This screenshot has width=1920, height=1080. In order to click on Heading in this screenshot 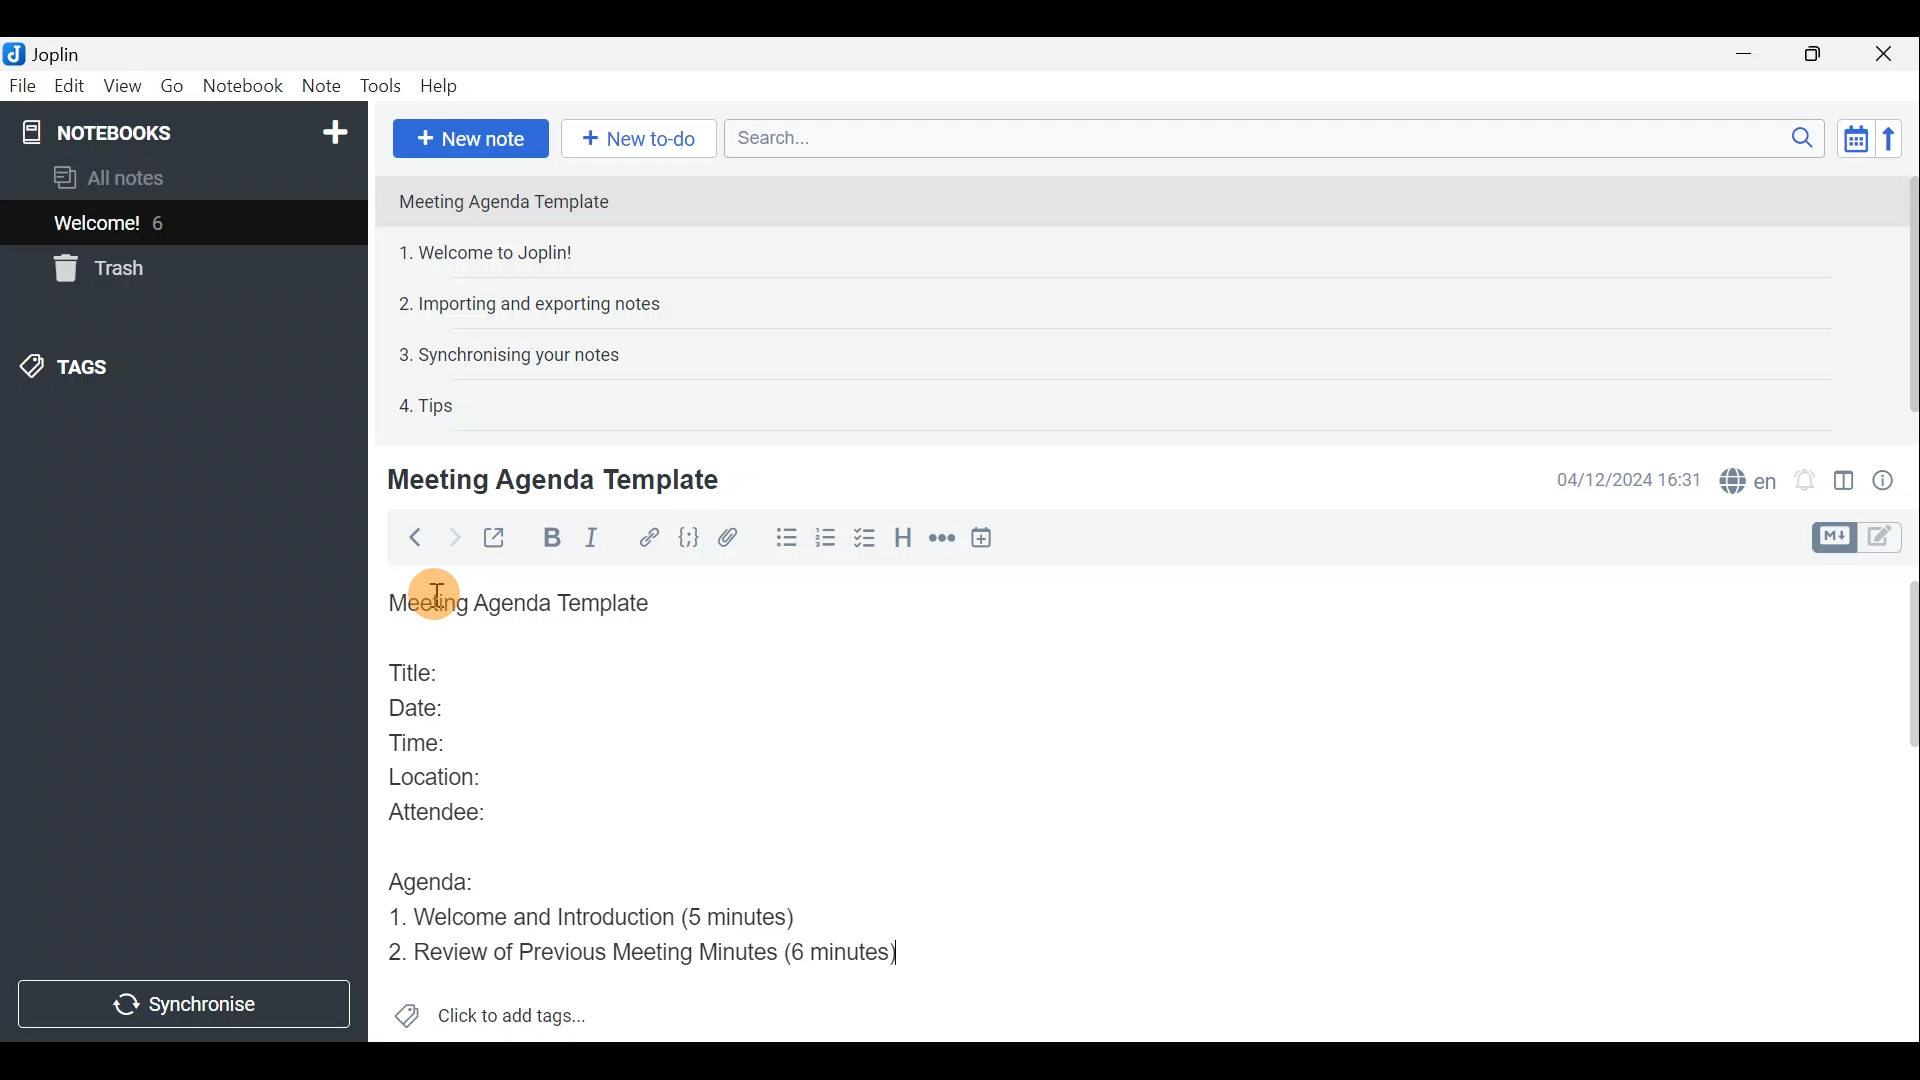, I will do `click(904, 542)`.